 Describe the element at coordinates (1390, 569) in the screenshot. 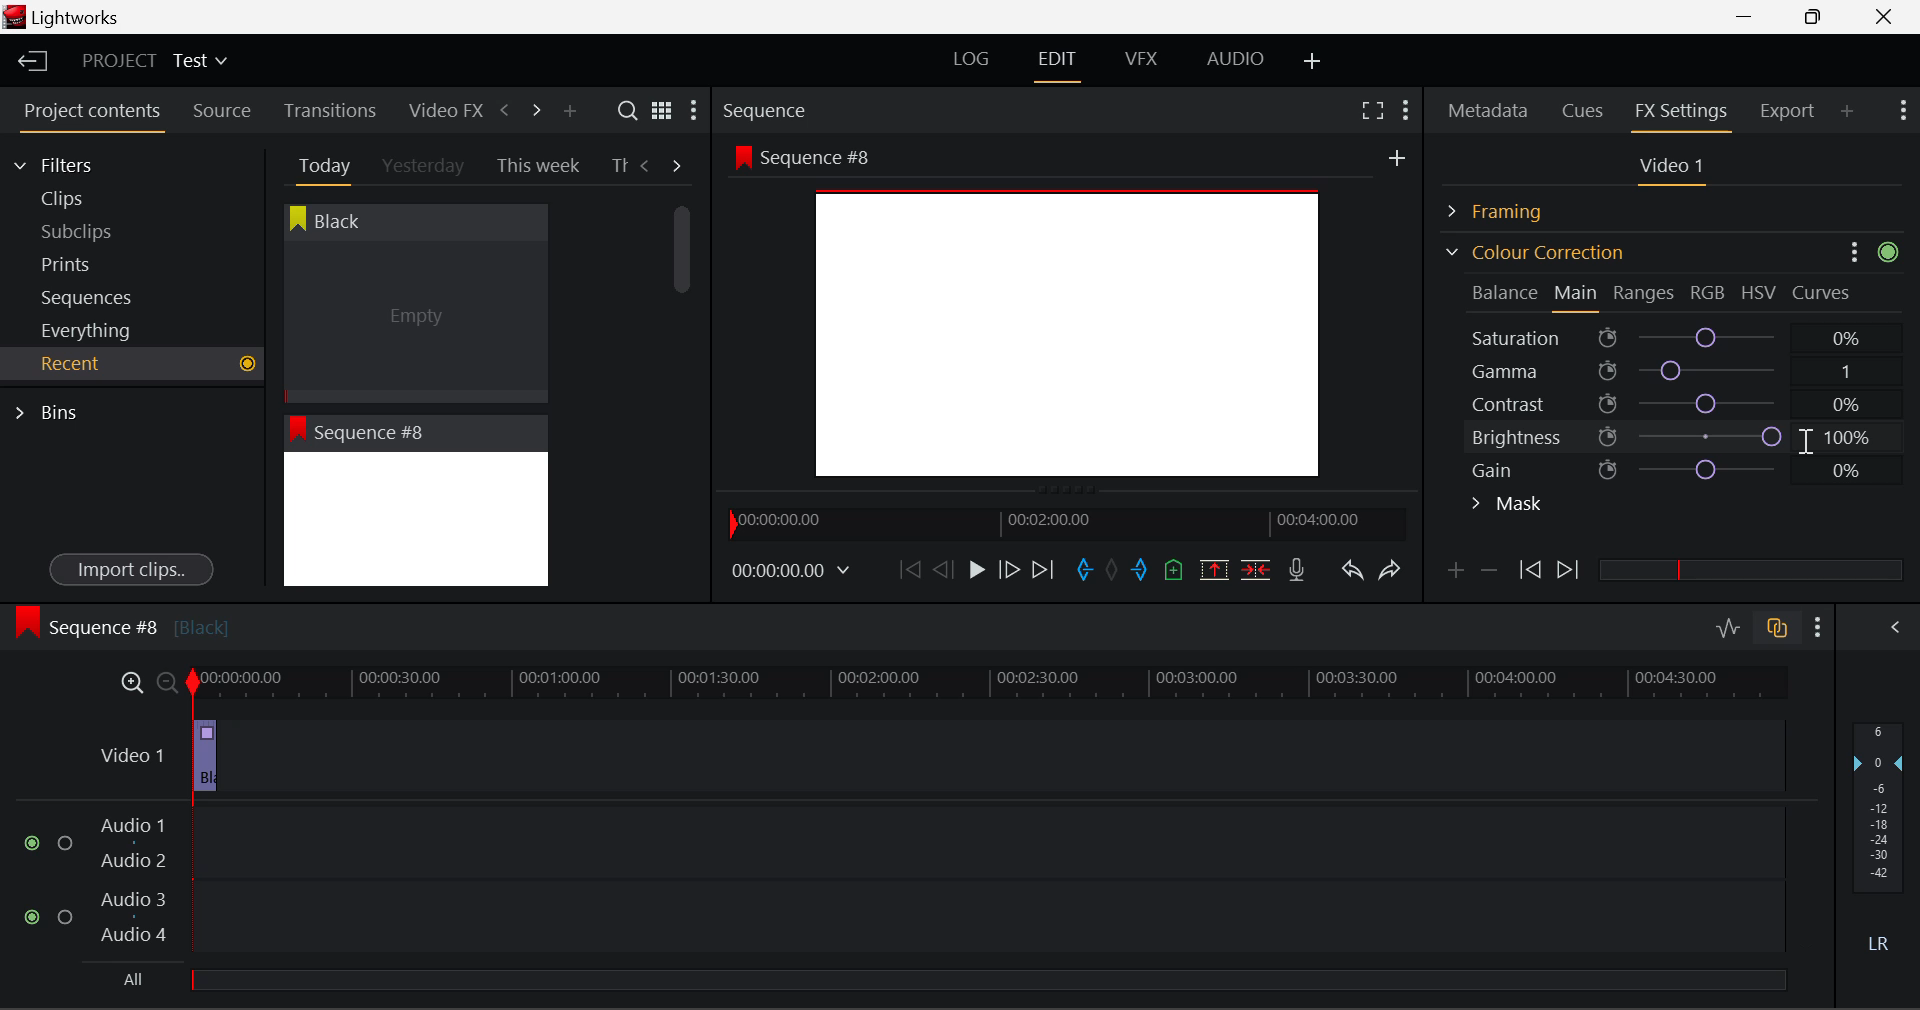

I see `Redo` at that location.